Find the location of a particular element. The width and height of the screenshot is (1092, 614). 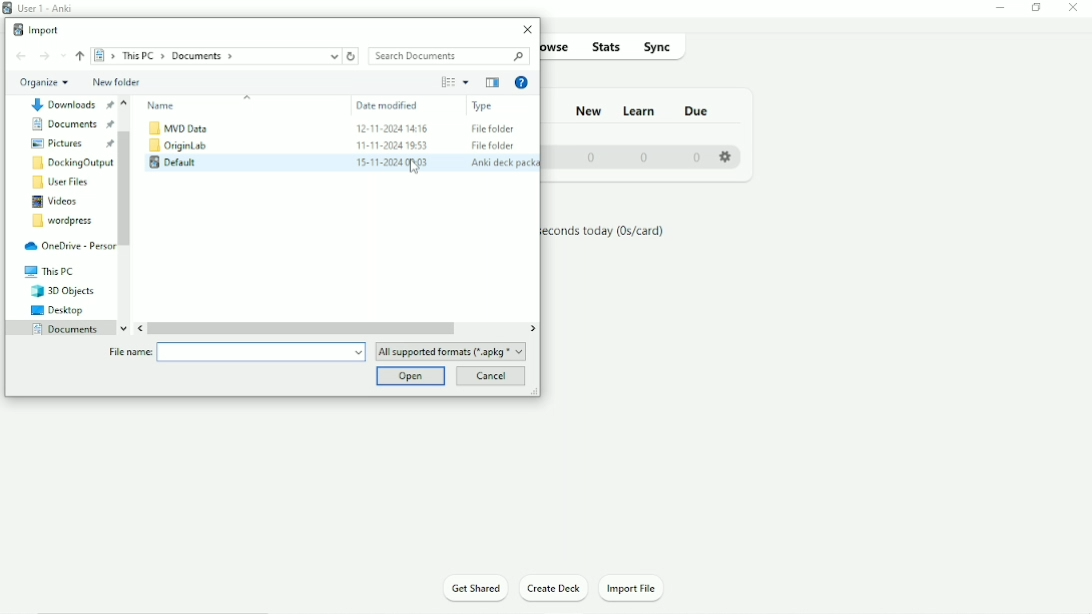

Left is located at coordinates (140, 327).